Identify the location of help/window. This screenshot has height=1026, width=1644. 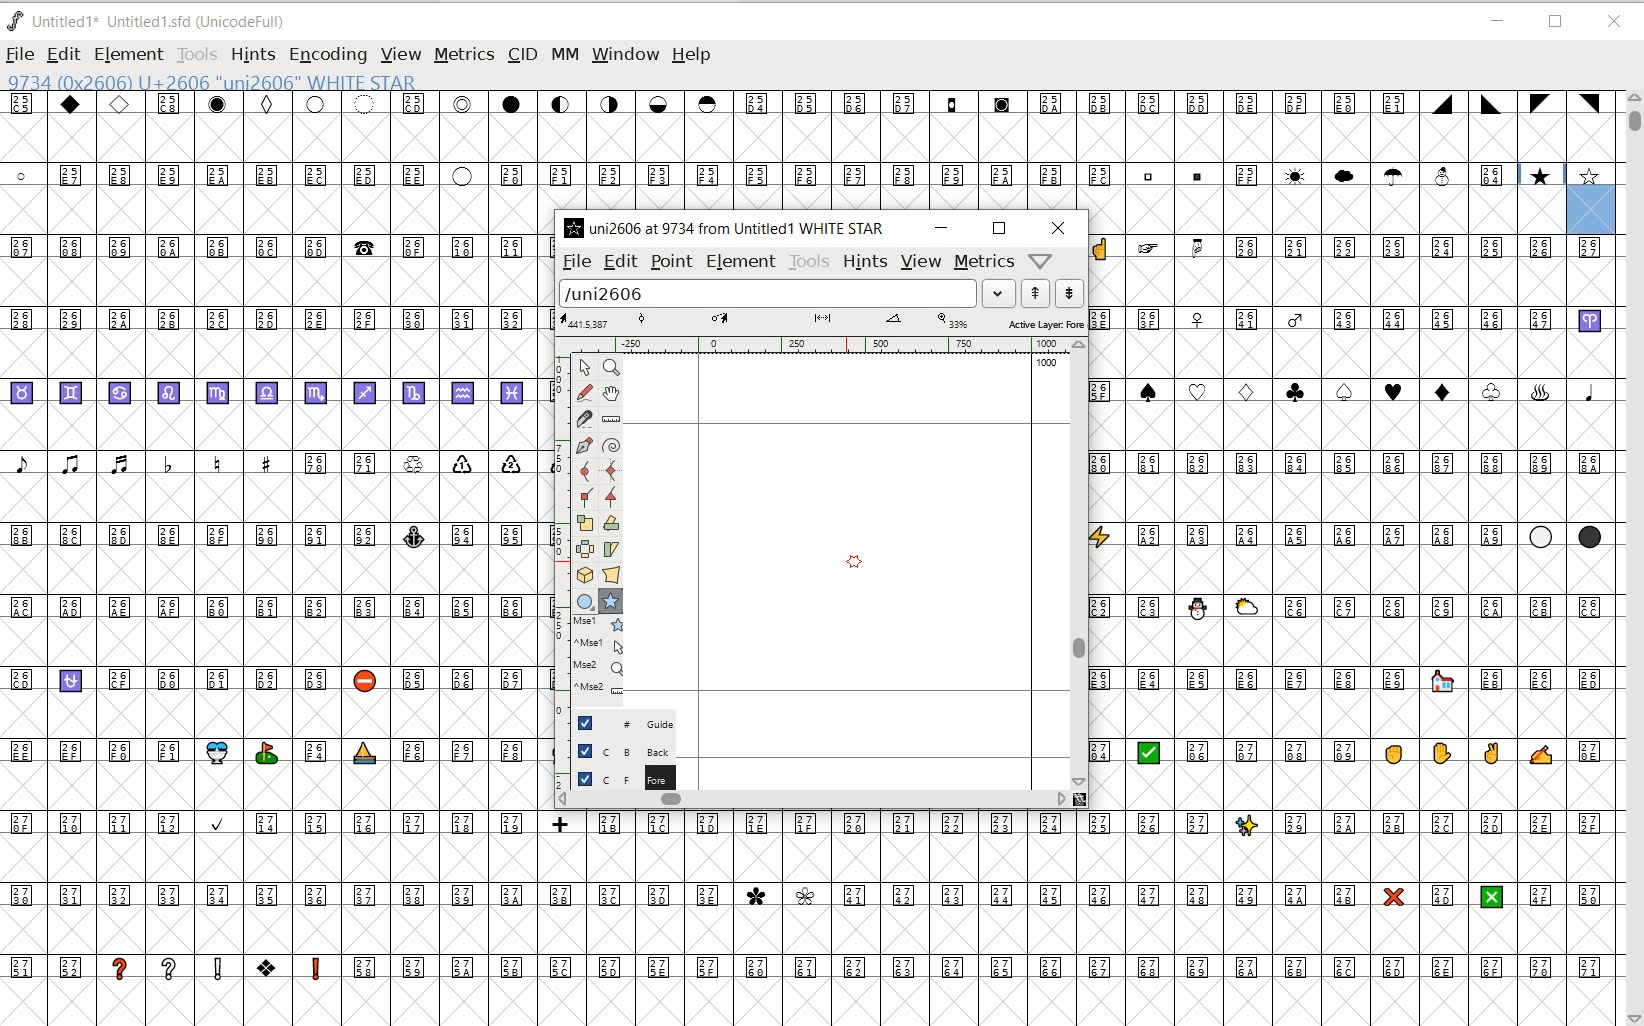
(1040, 260).